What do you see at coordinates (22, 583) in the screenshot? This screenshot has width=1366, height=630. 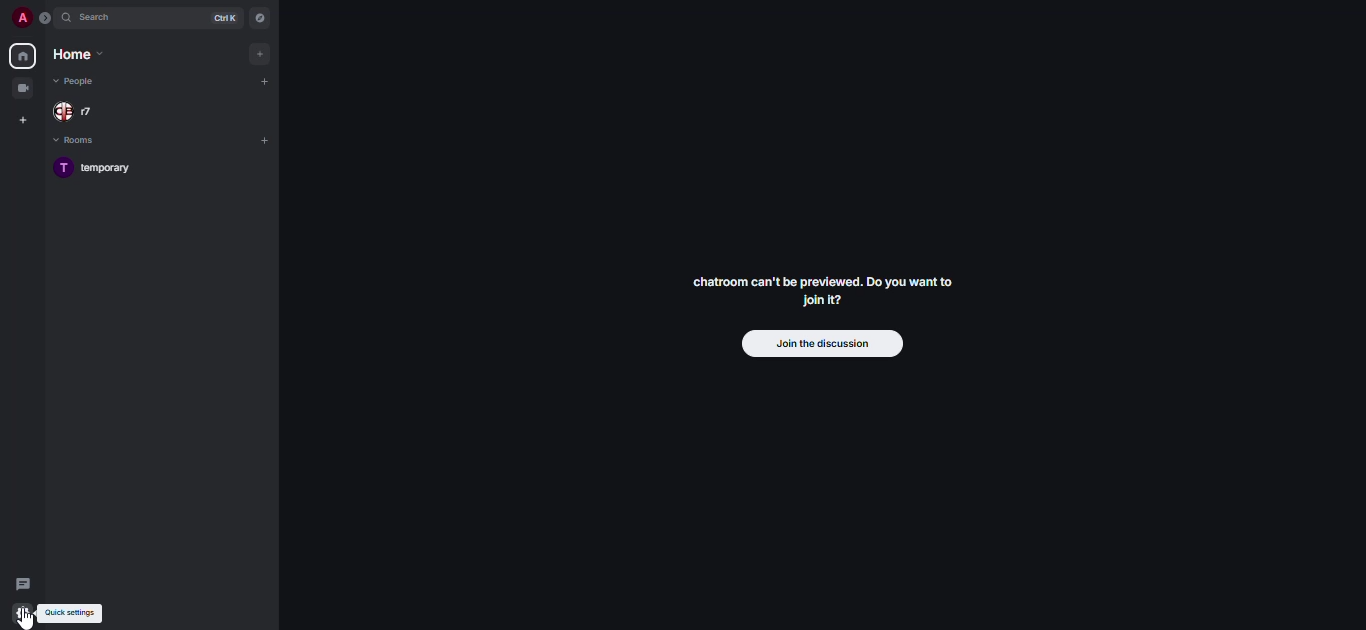 I see `threads` at bounding box center [22, 583].